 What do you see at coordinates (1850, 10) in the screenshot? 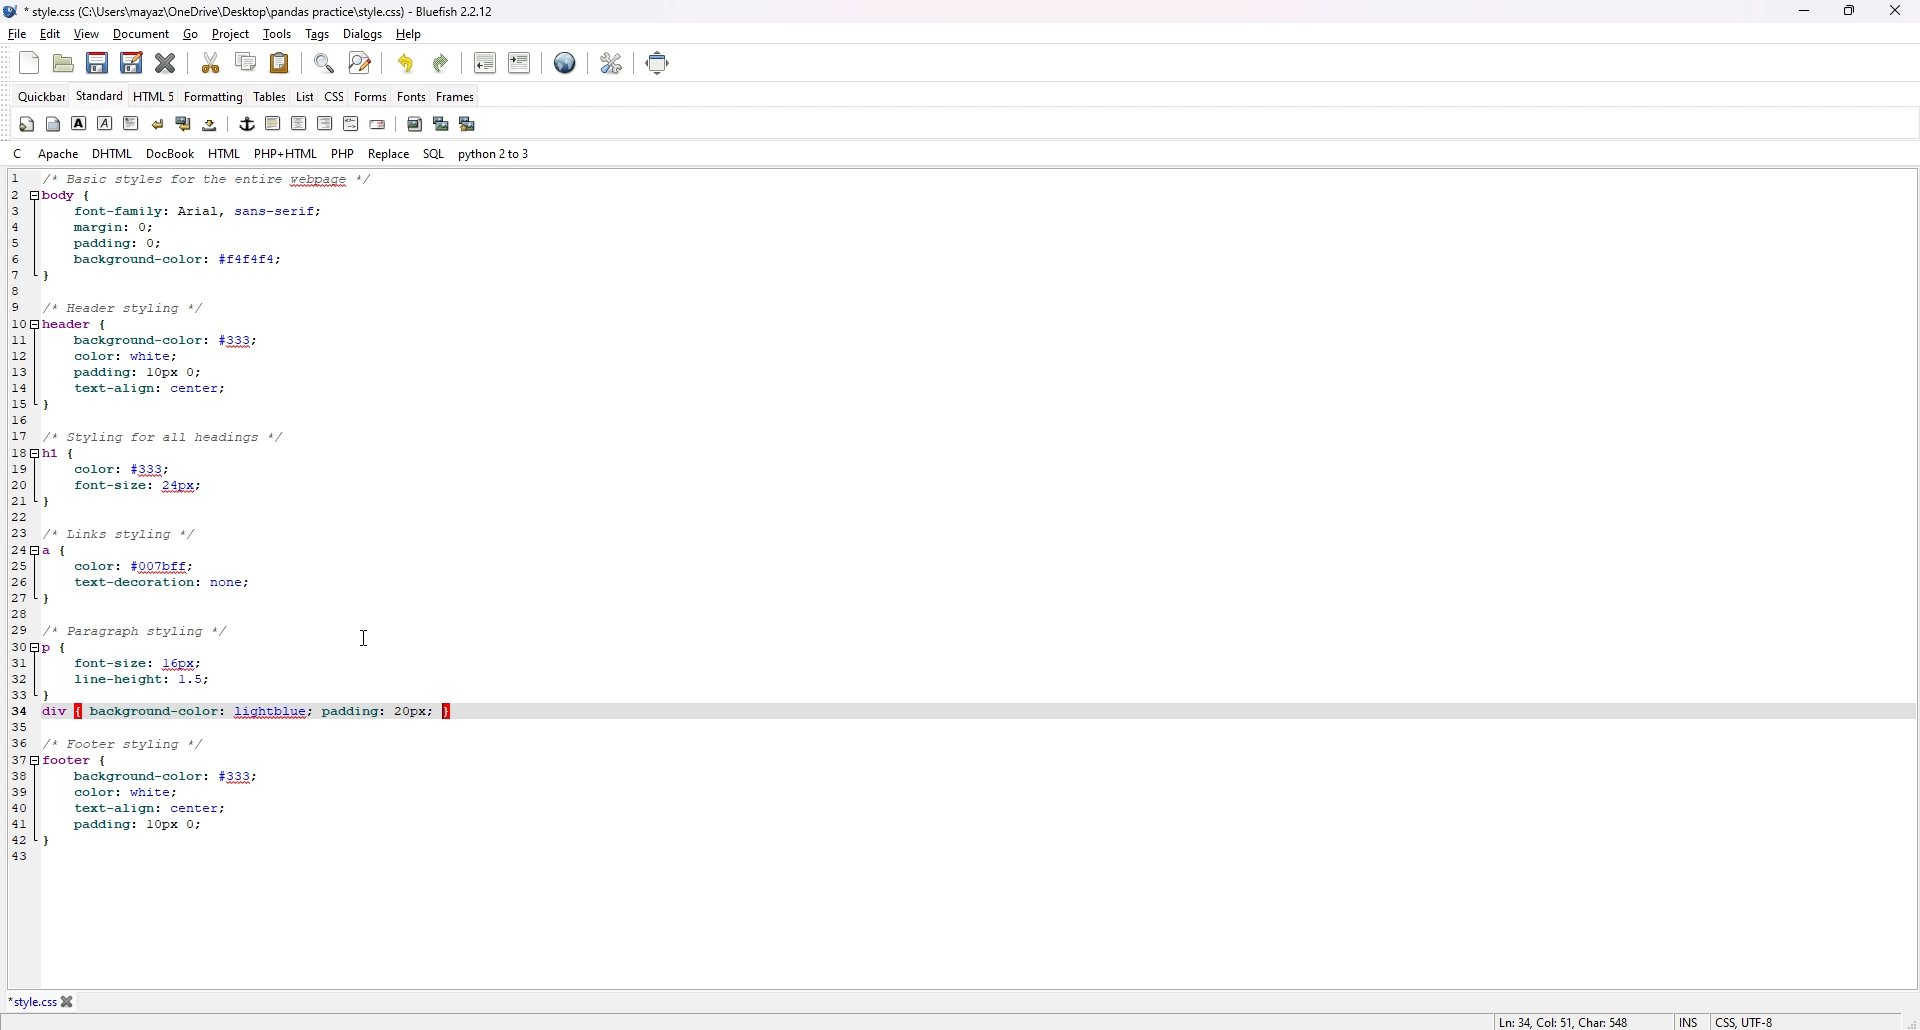
I see `Maximize` at bounding box center [1850, 10].